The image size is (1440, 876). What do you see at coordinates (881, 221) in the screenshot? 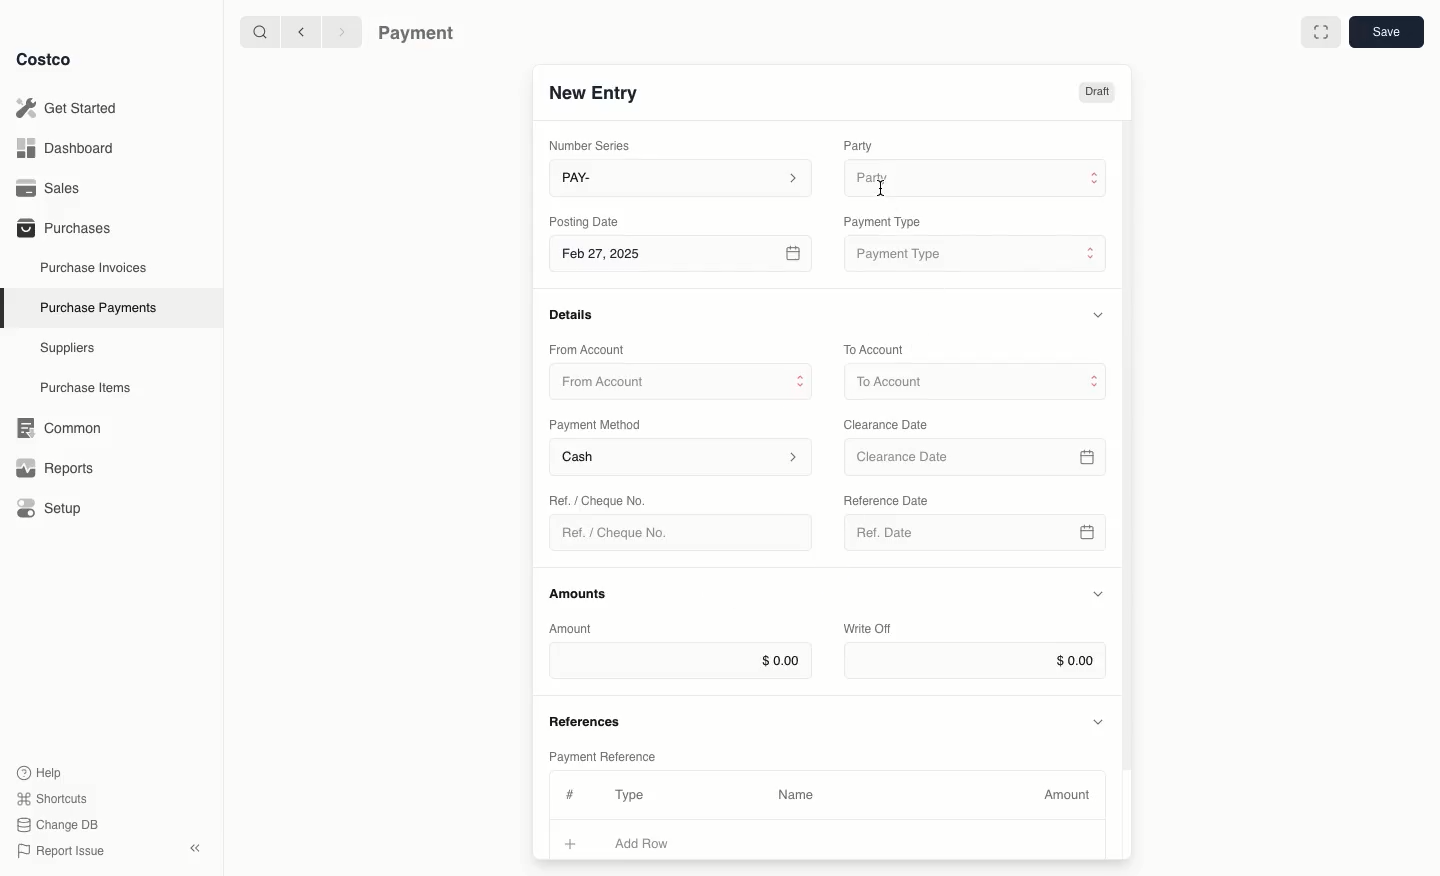
I see `‘Payment Type` at bounding box center [881, 221].